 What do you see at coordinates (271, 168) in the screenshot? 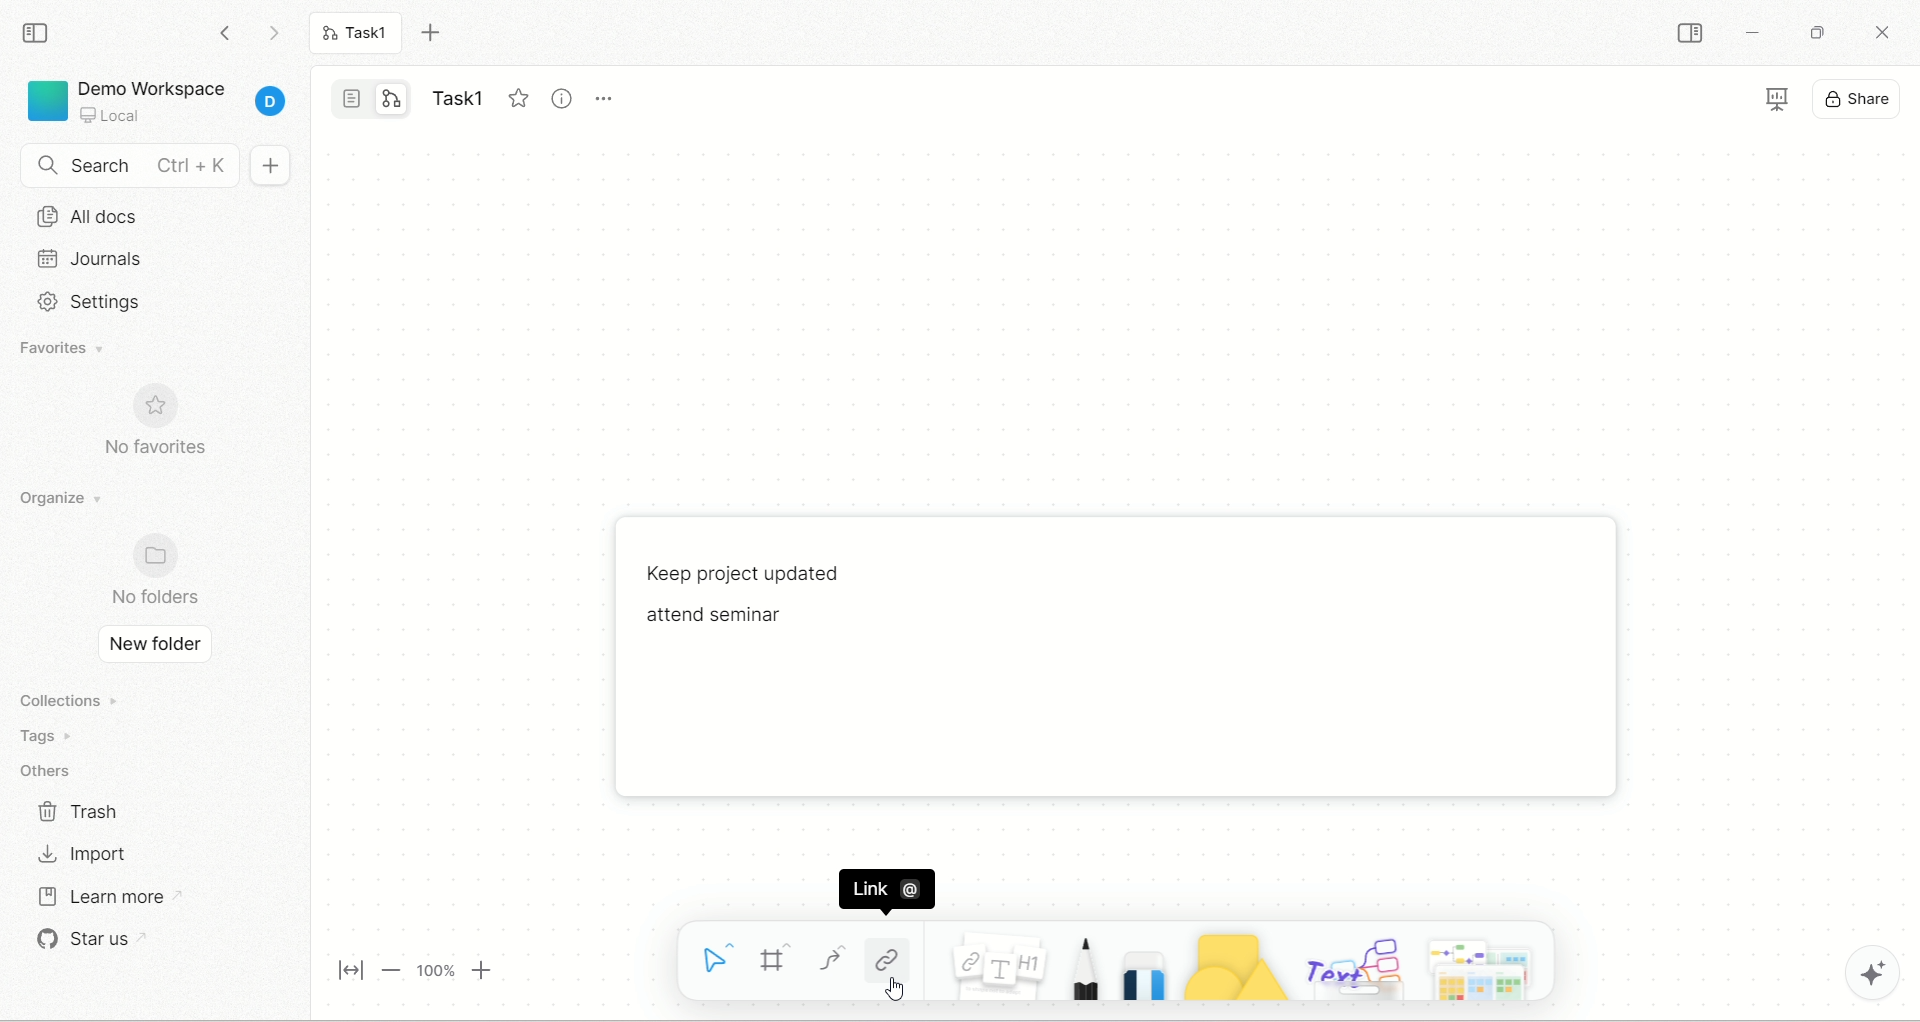
I see `new document` at bounding box center [271, 168].